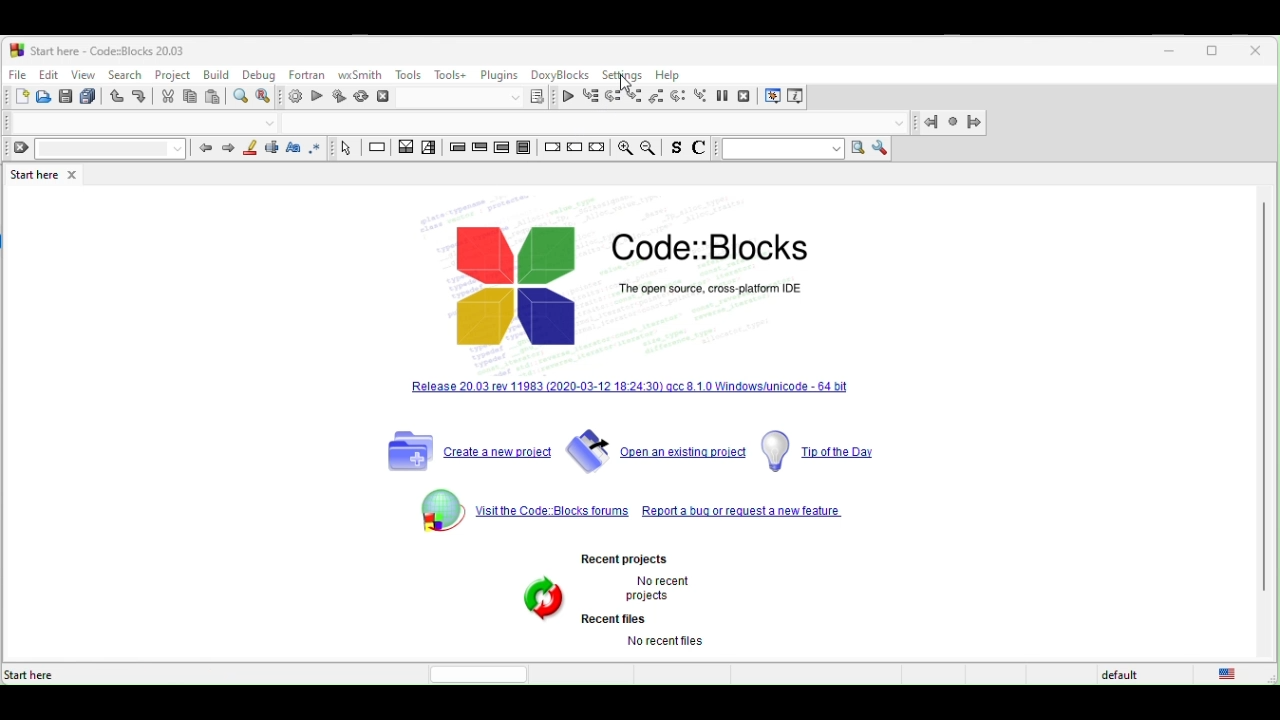 This screenshot has height=720, width=1280. What do you see at coordinates (636, 99) in the screenshot?
I see `step into` at bounding box center [636, 99].